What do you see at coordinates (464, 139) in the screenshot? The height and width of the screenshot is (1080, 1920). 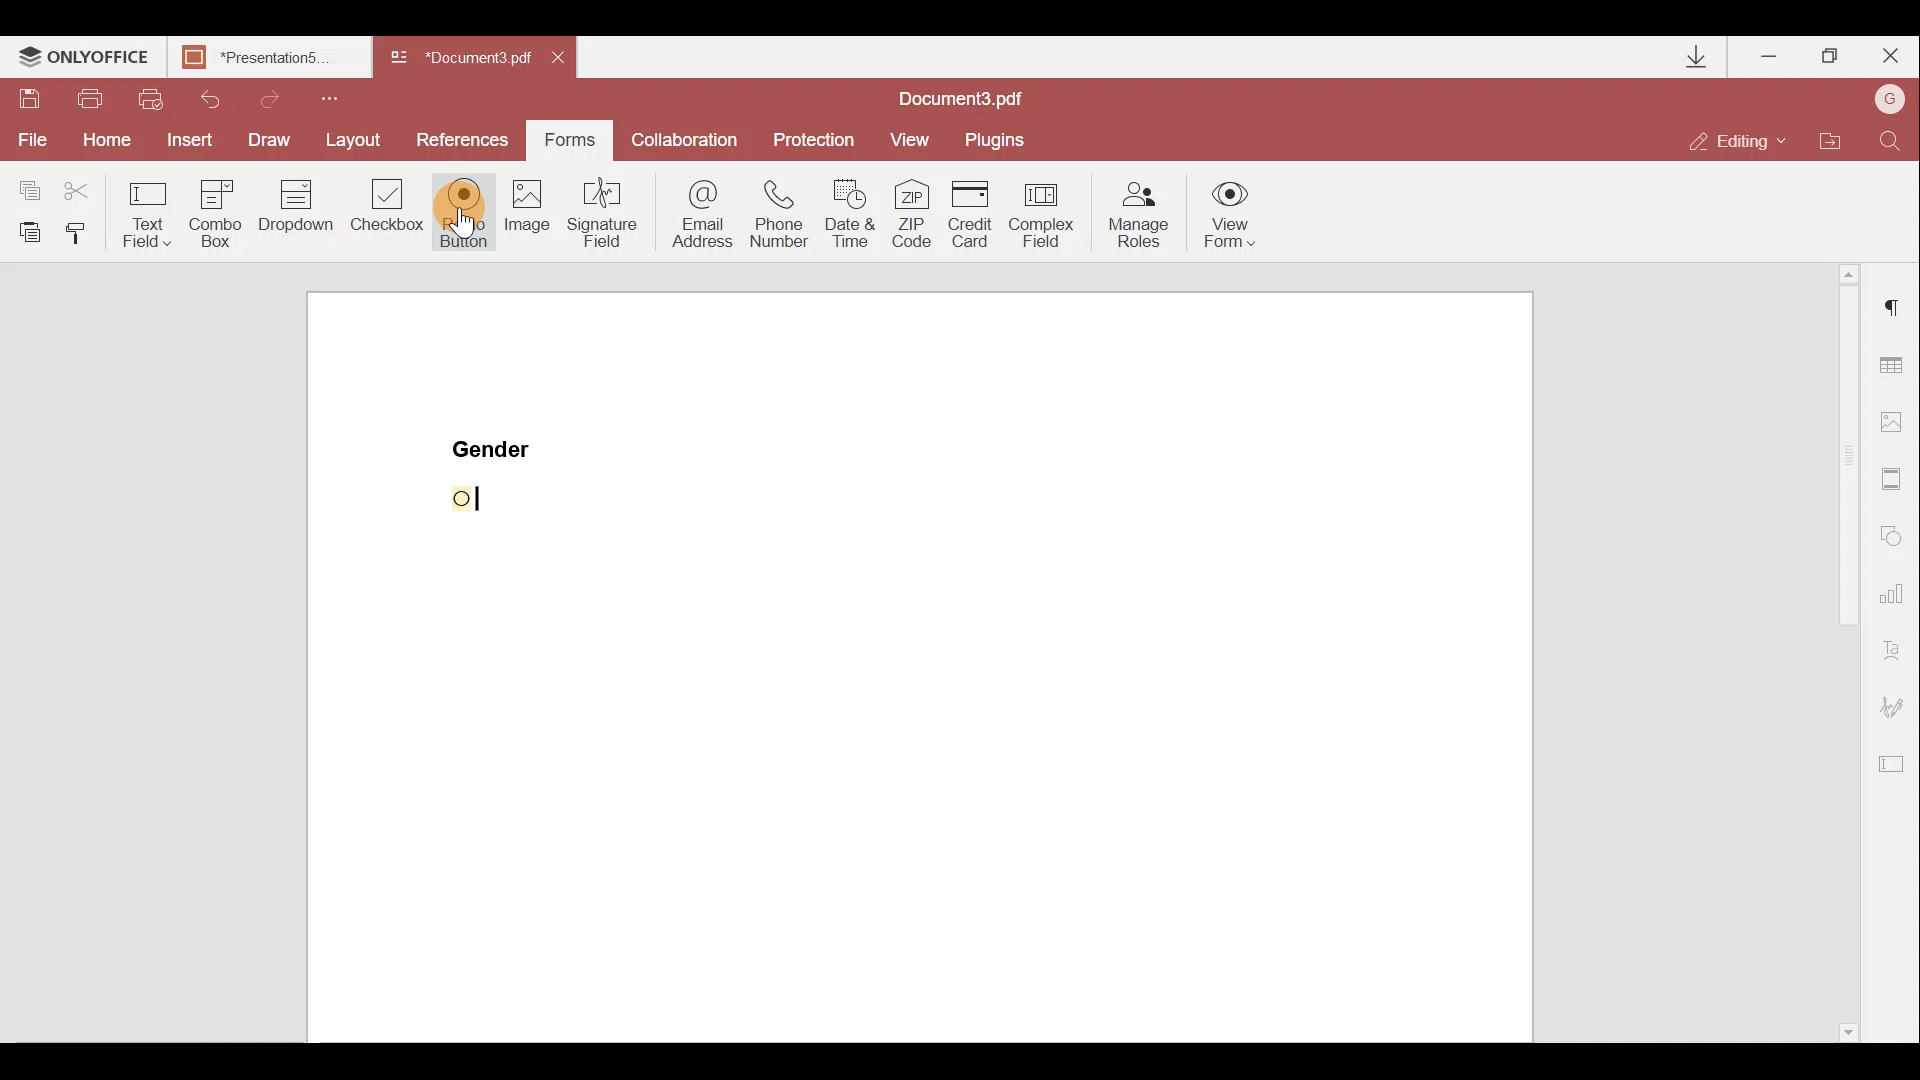 I see `References` at bounding box center [464, 139].